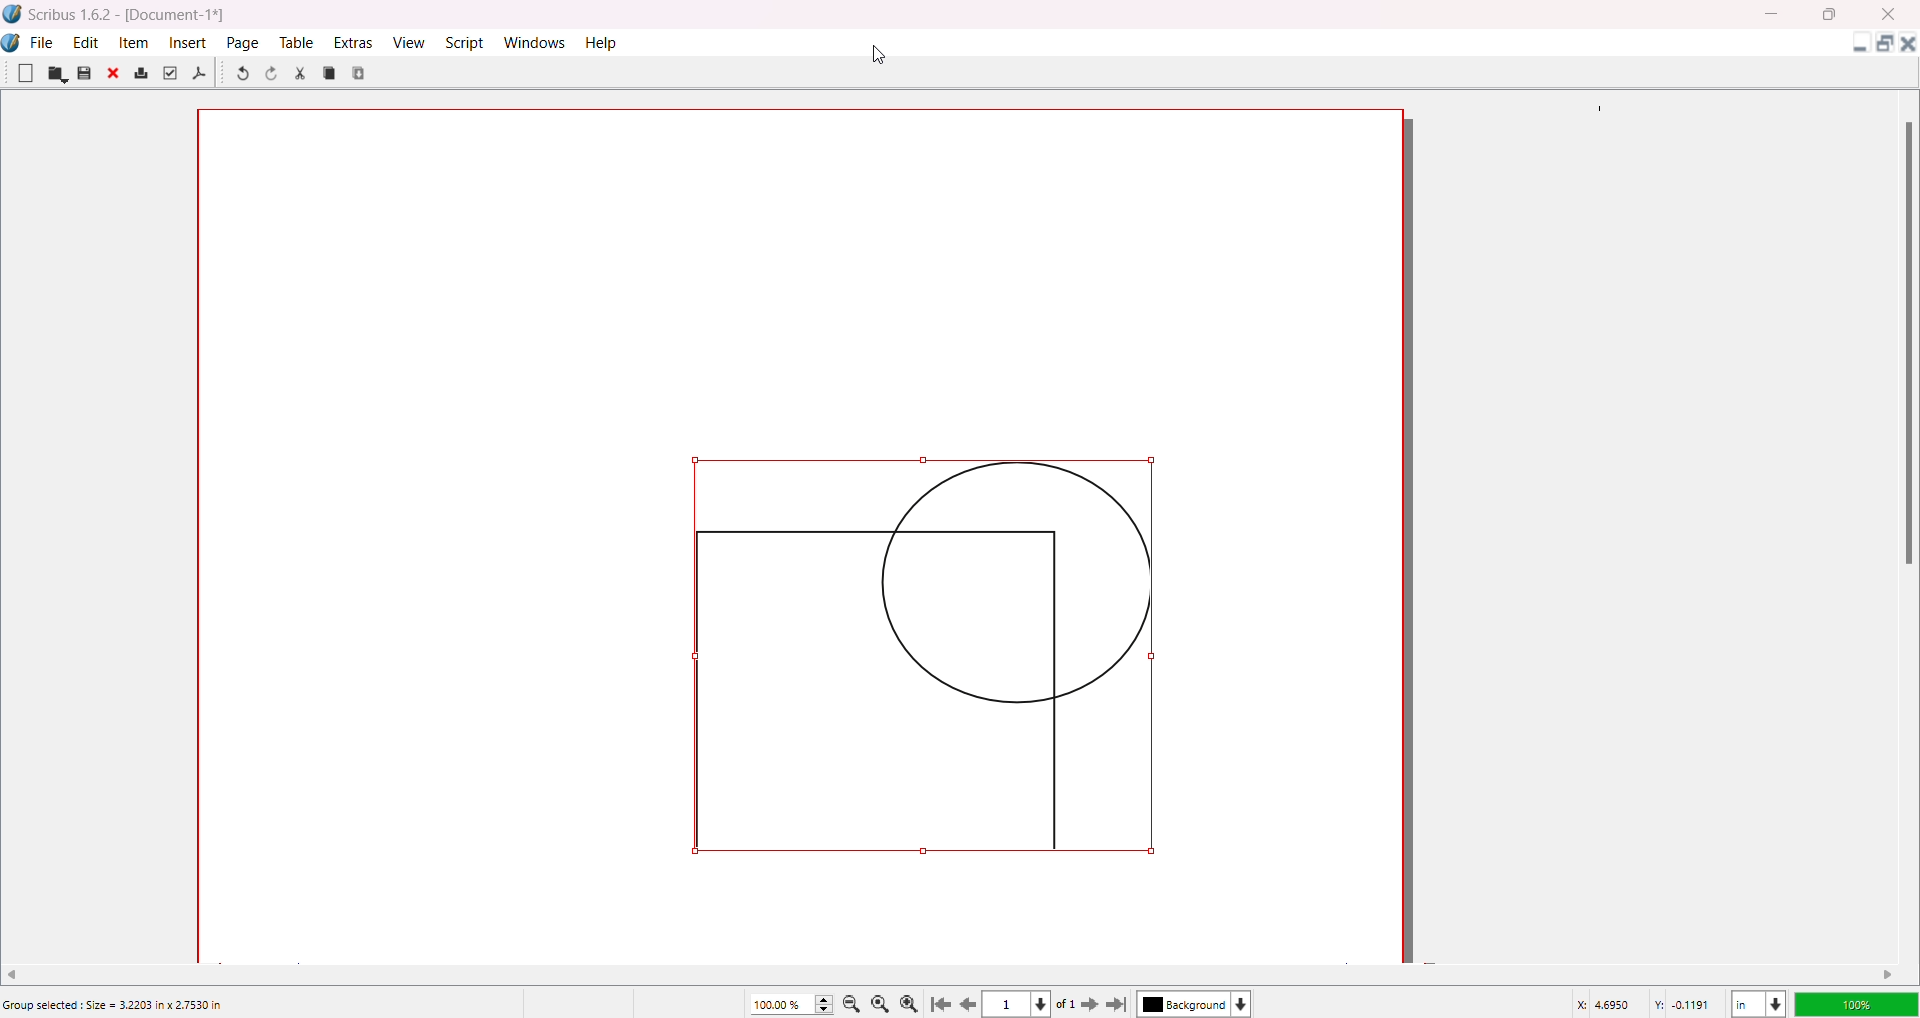 Image resolution: width=1920 pixels, height=1018 pixels. Describe the element at coordinates (943, 1001) in the screenshot. I see `First Page` at that location.